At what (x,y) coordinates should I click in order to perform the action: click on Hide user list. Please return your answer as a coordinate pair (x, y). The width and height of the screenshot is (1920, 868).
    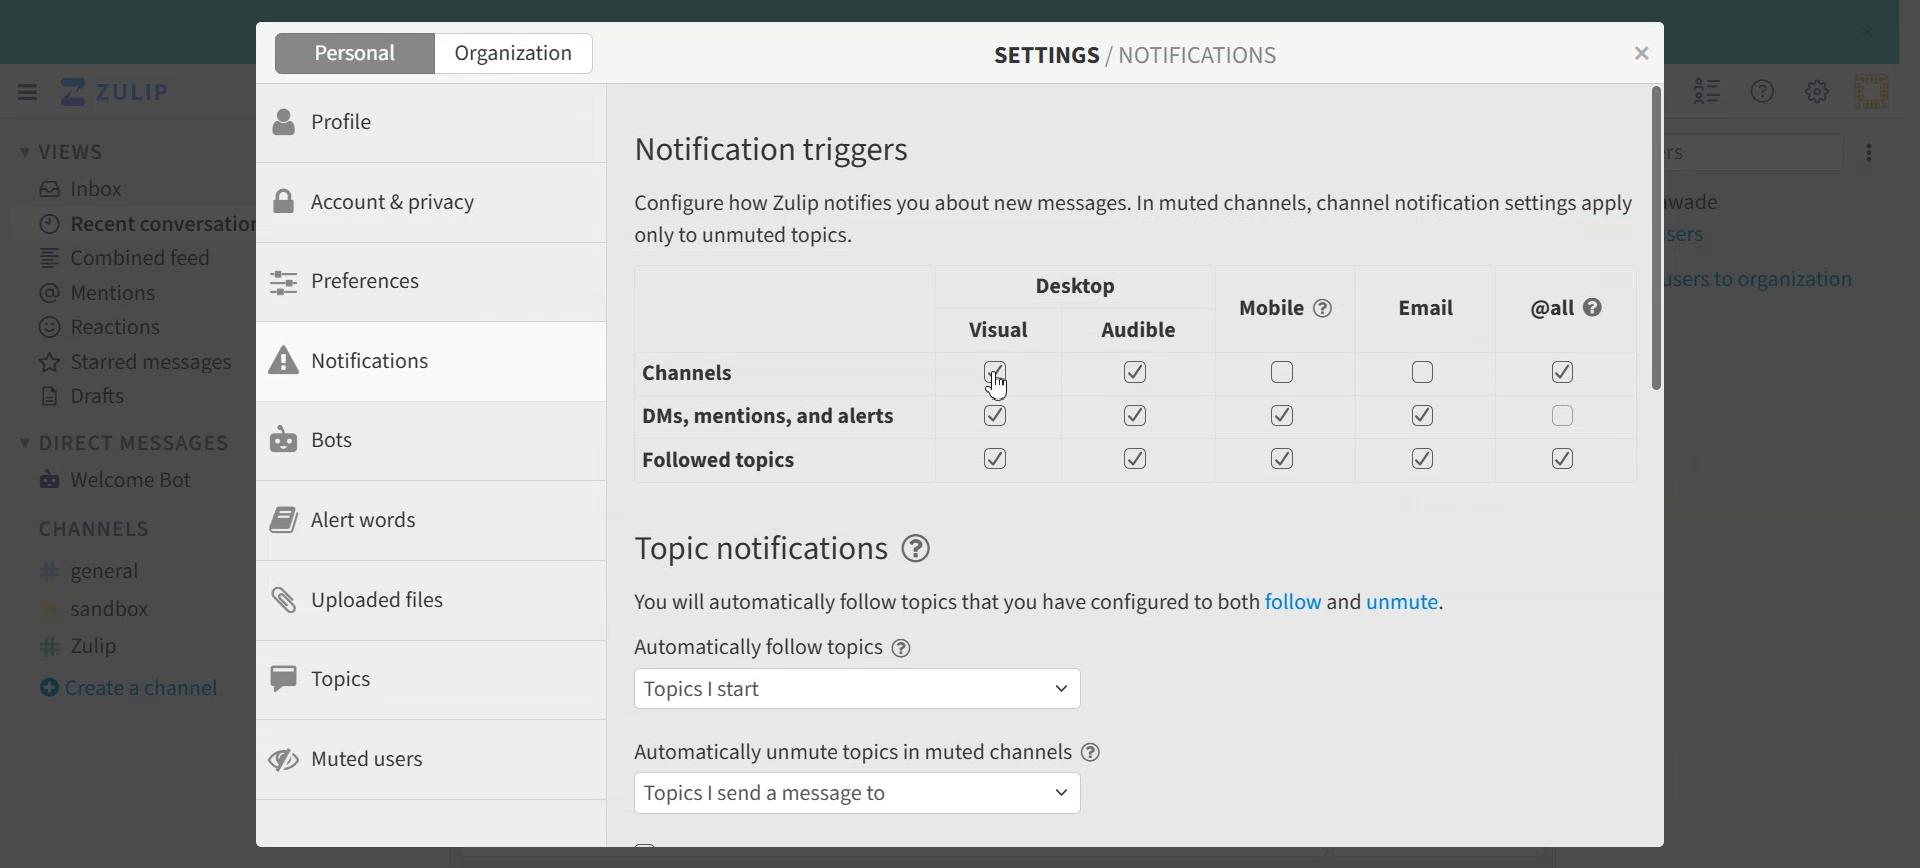
    Looking at the image, I should click on (1708, 91).